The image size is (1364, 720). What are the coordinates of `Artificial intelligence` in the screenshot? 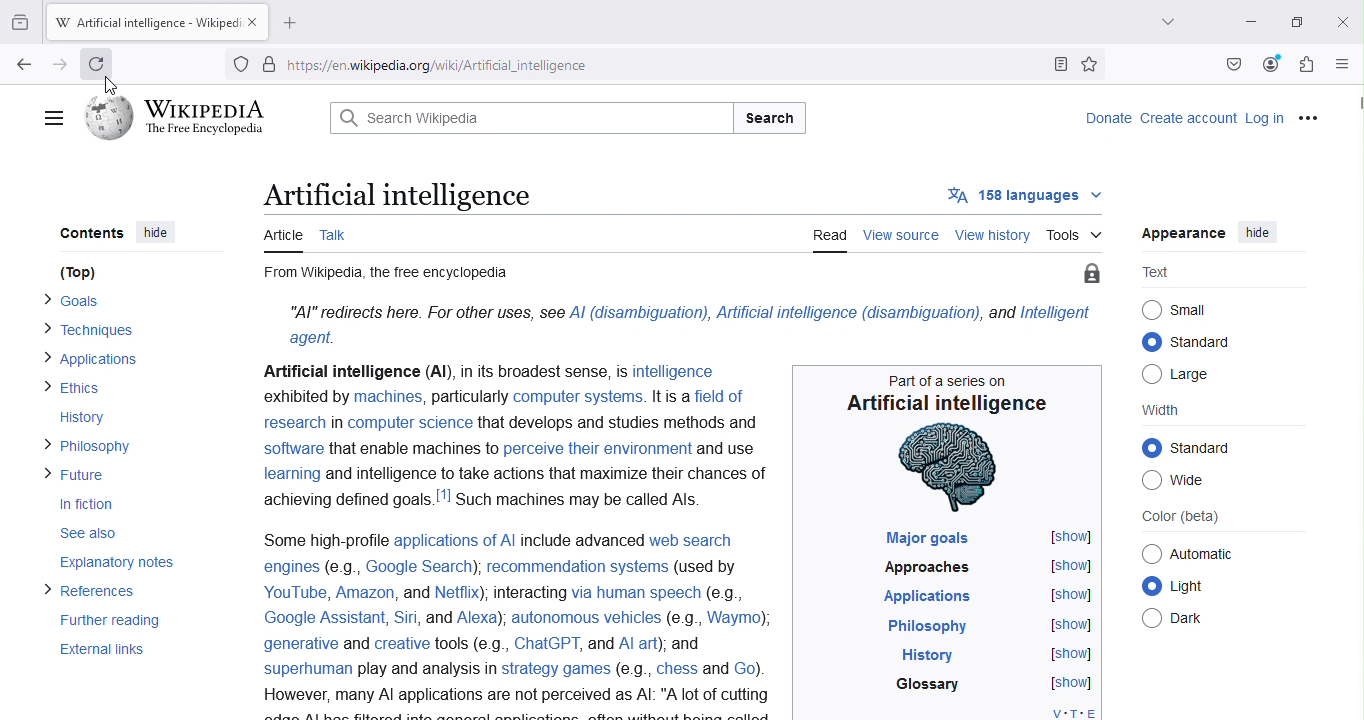 It's located at (407, 194).